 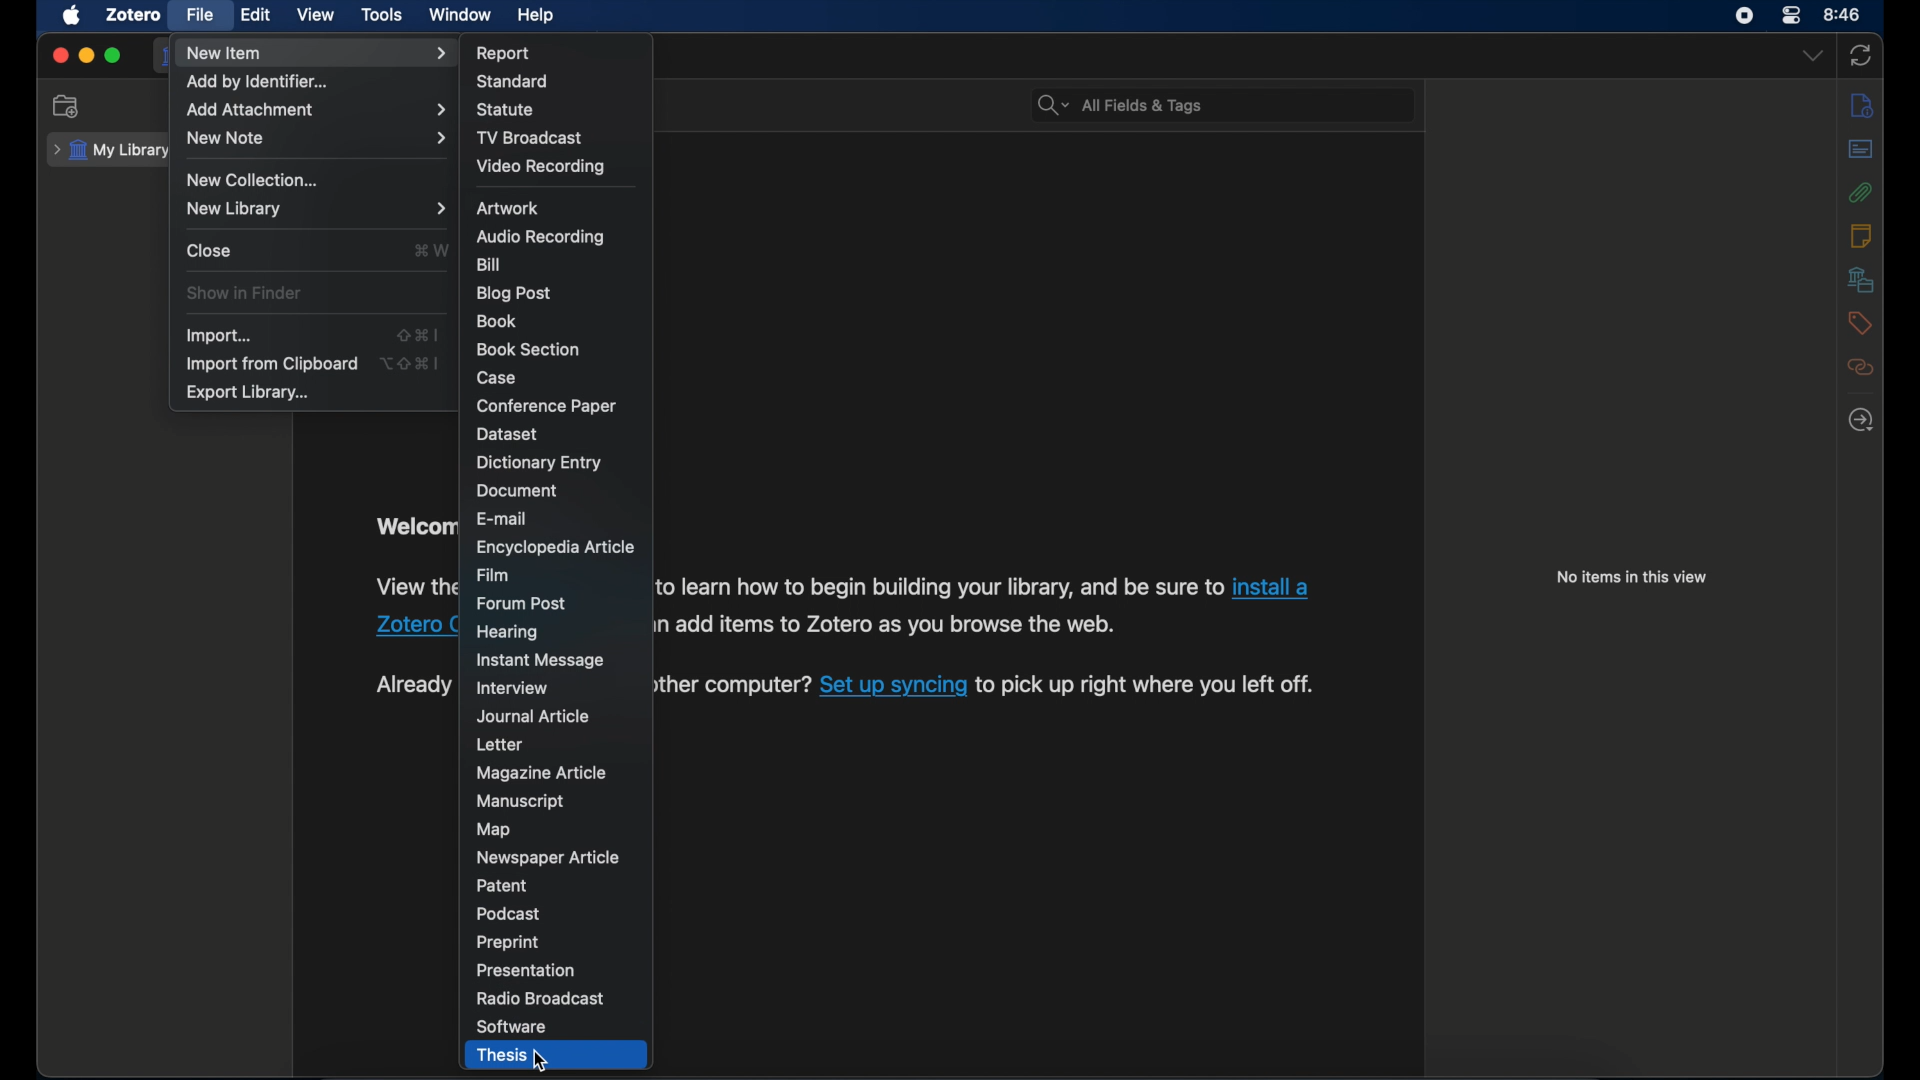 I want to click on welcome to zotero, so click(x=415, y=525).